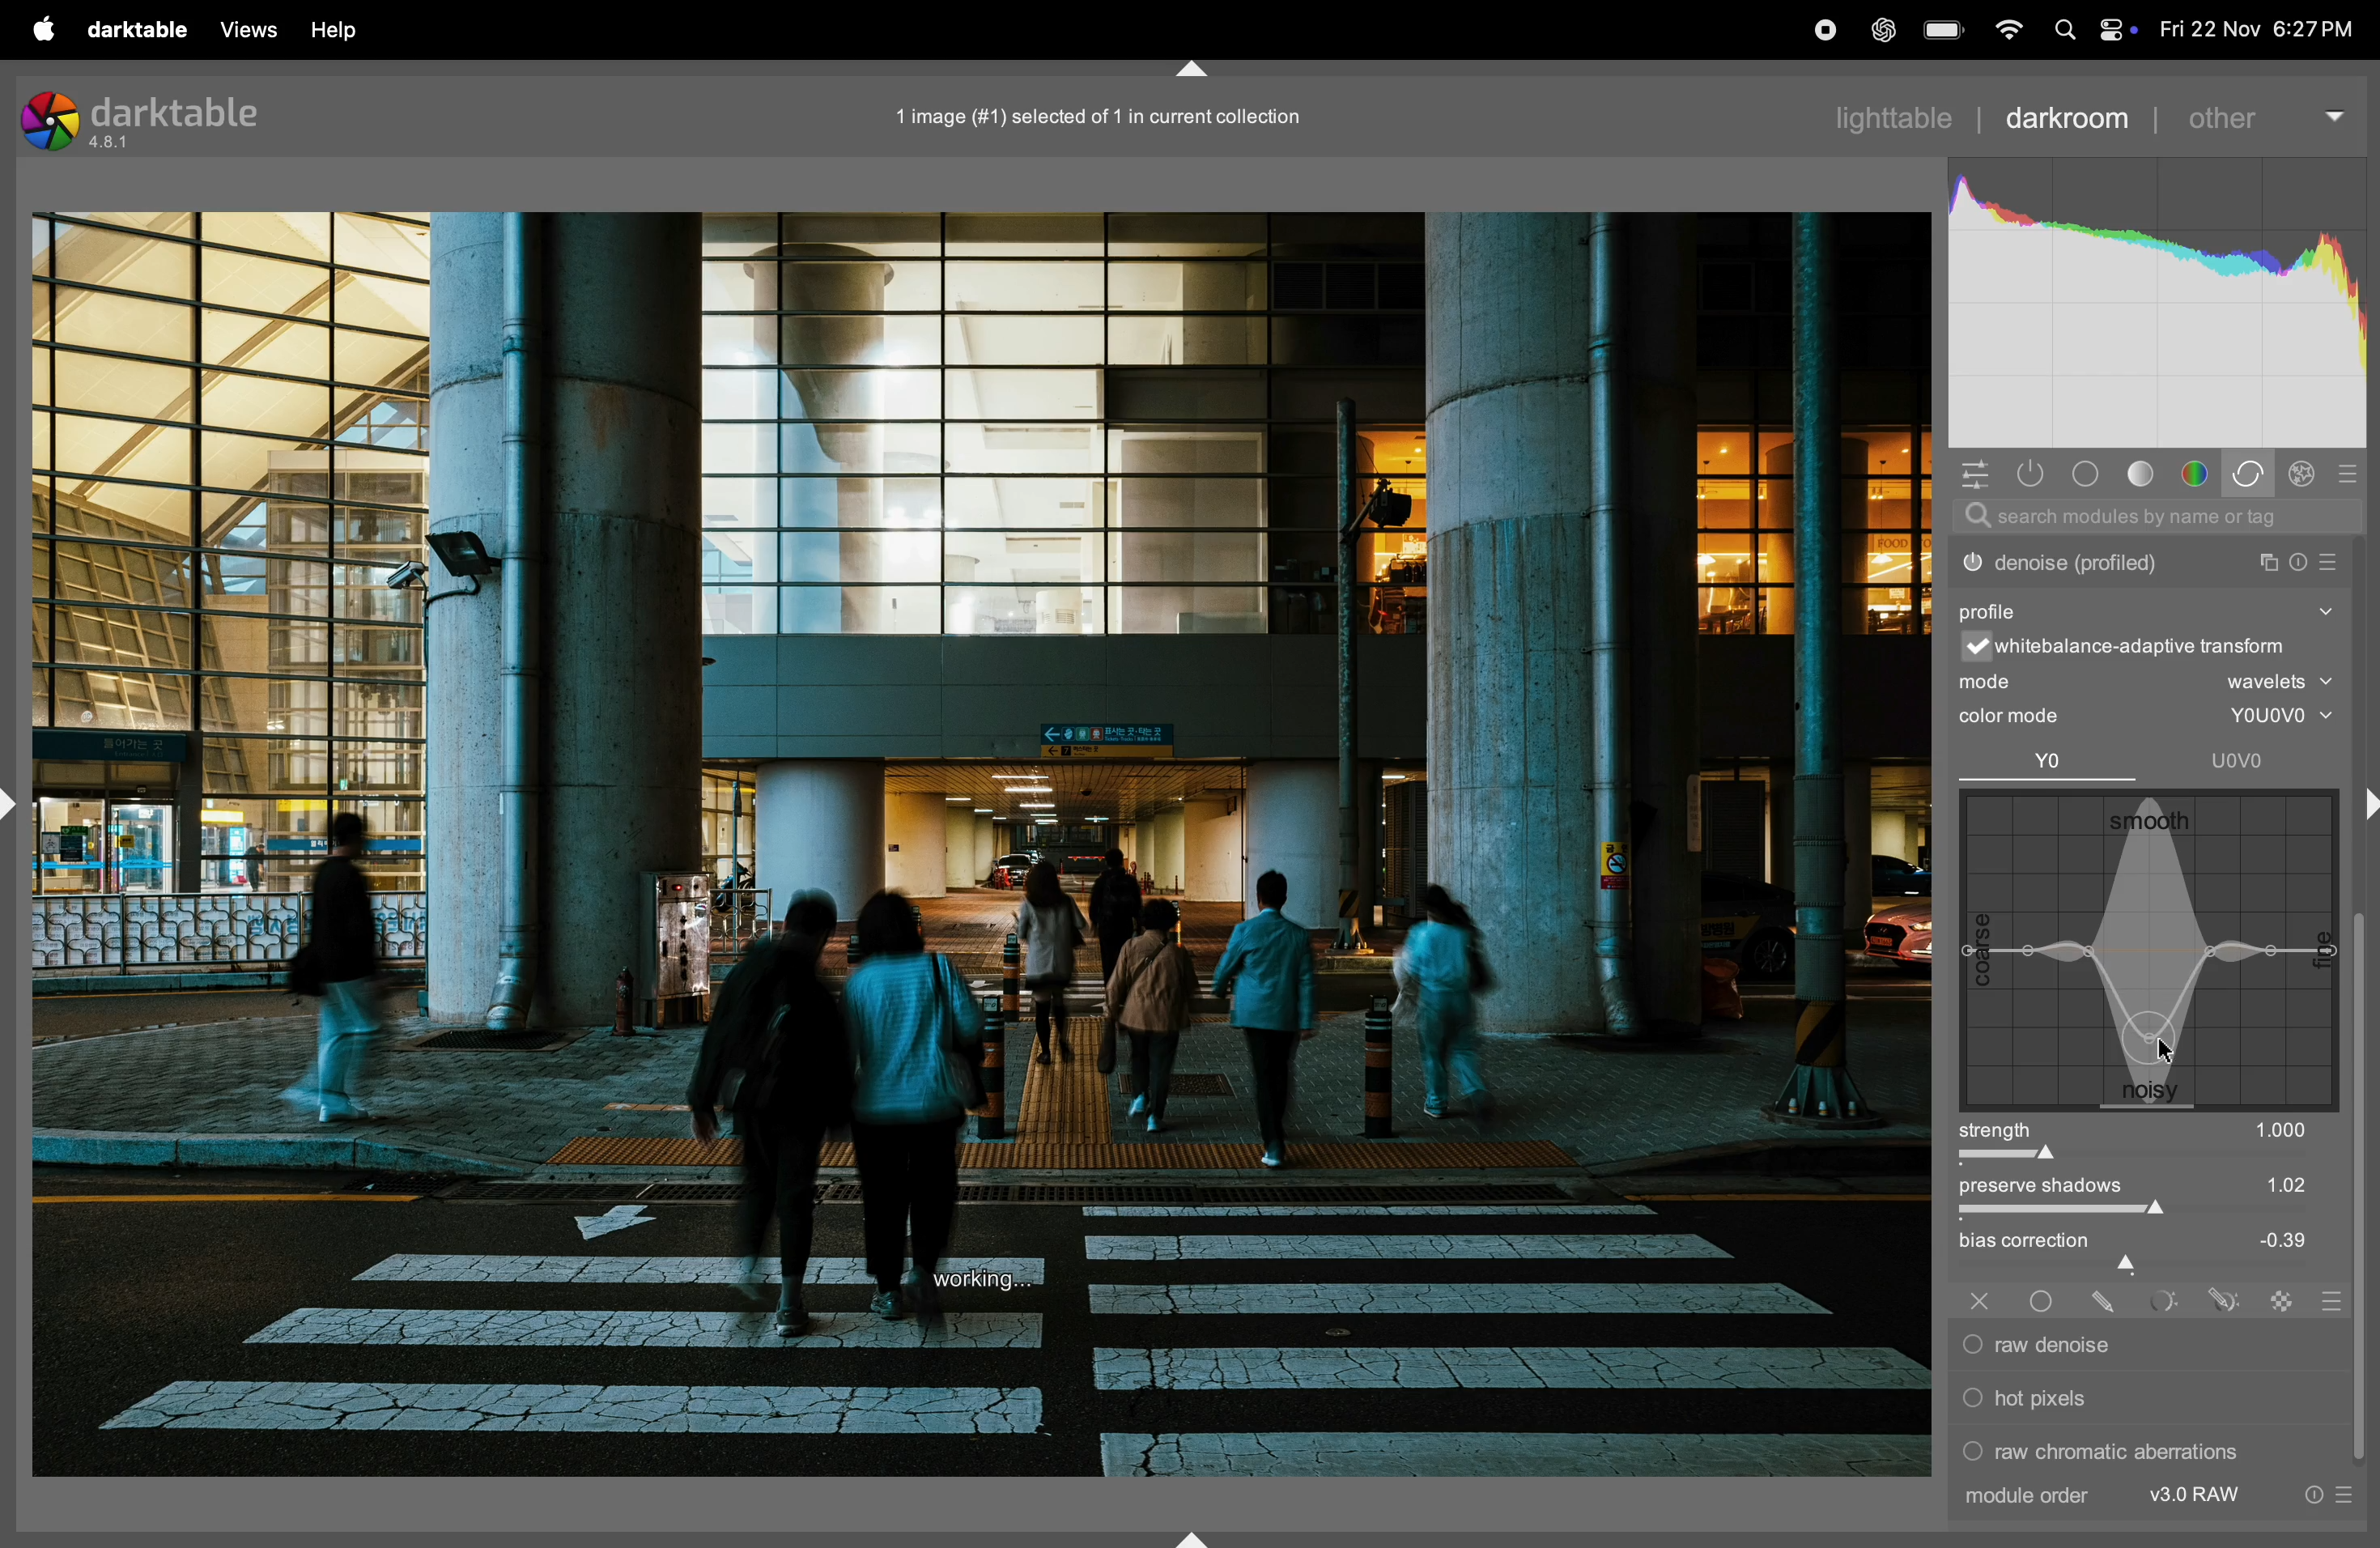 The width and height of the screenshot is (2380, 1548). I want to click on tone, so click(2144, 474).